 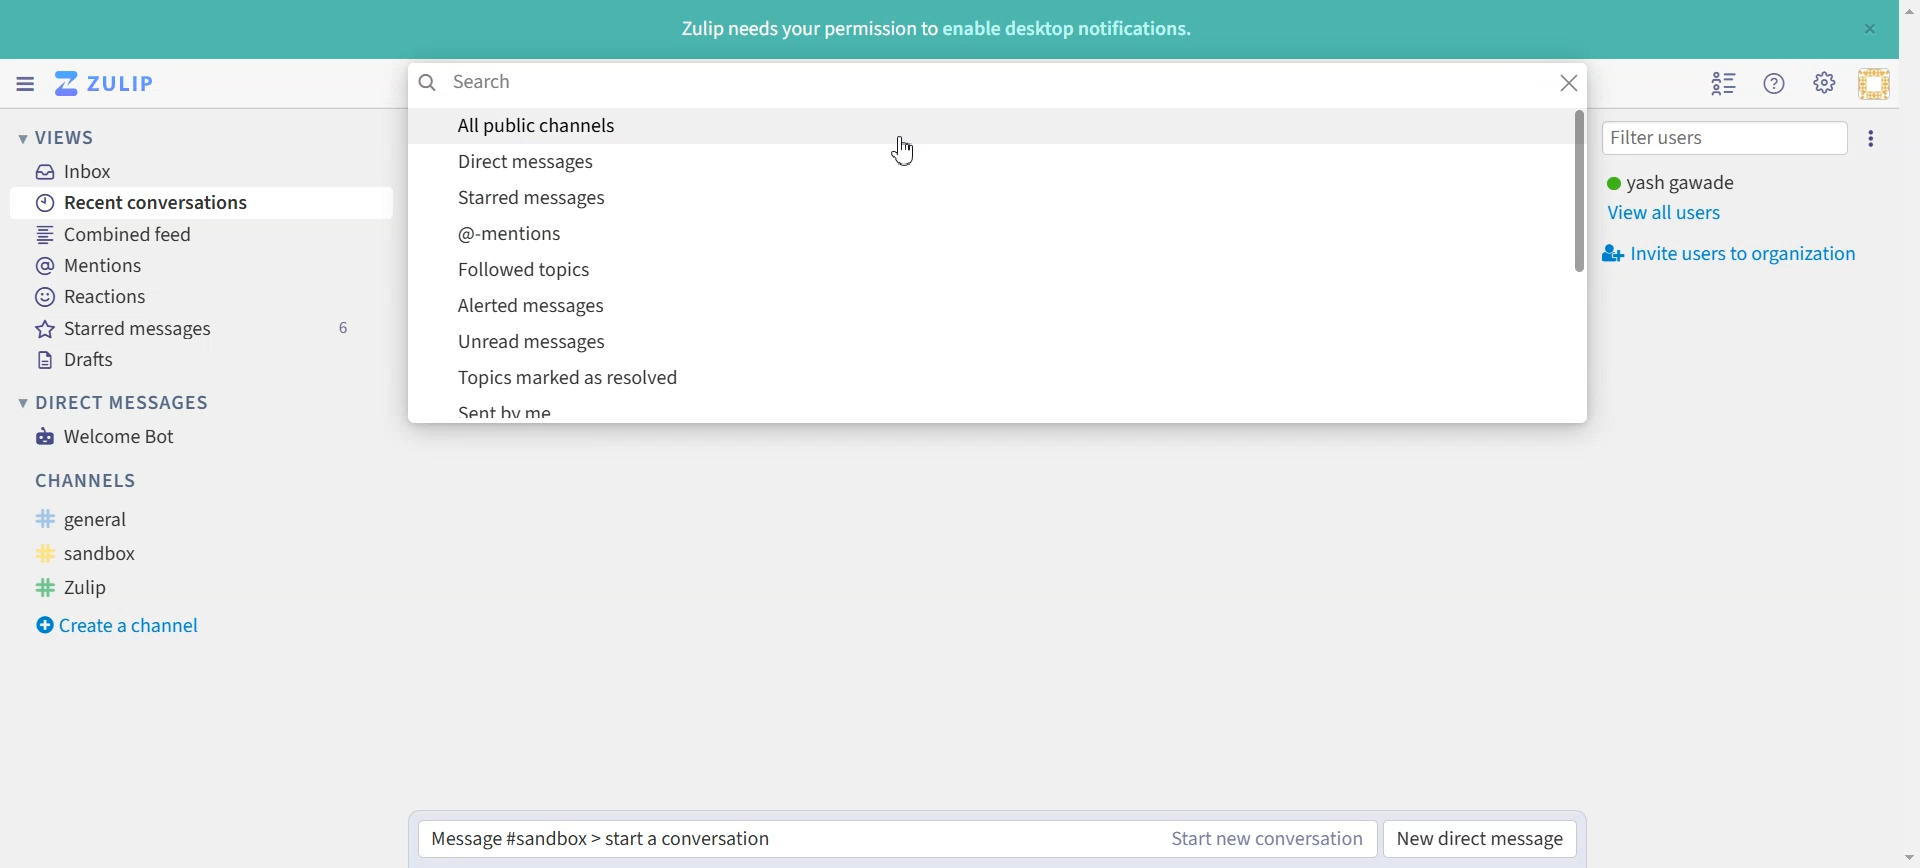 I want to click on Followed topics, so click(x=982, y=269).